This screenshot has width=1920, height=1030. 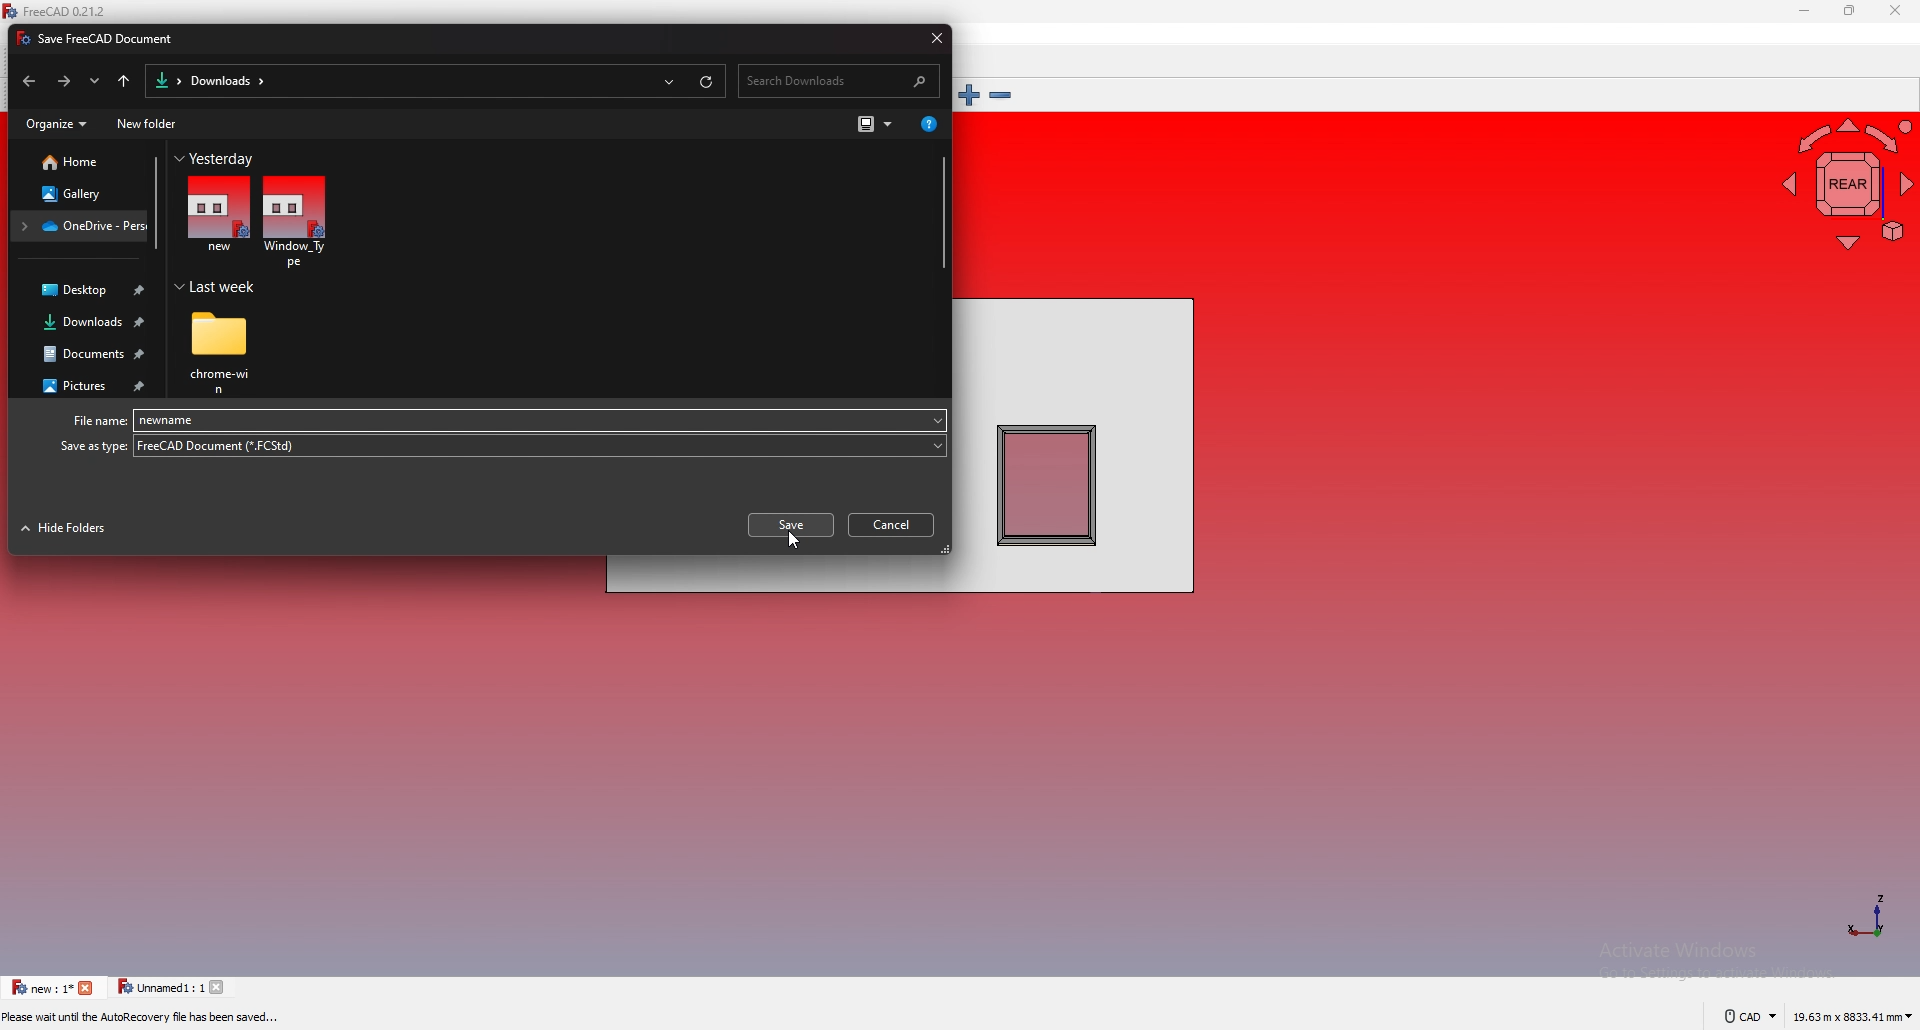 What do you see at coordinates (168, 987) in the screenshot?
I see `tab 2` at bounding box center [168, 987].